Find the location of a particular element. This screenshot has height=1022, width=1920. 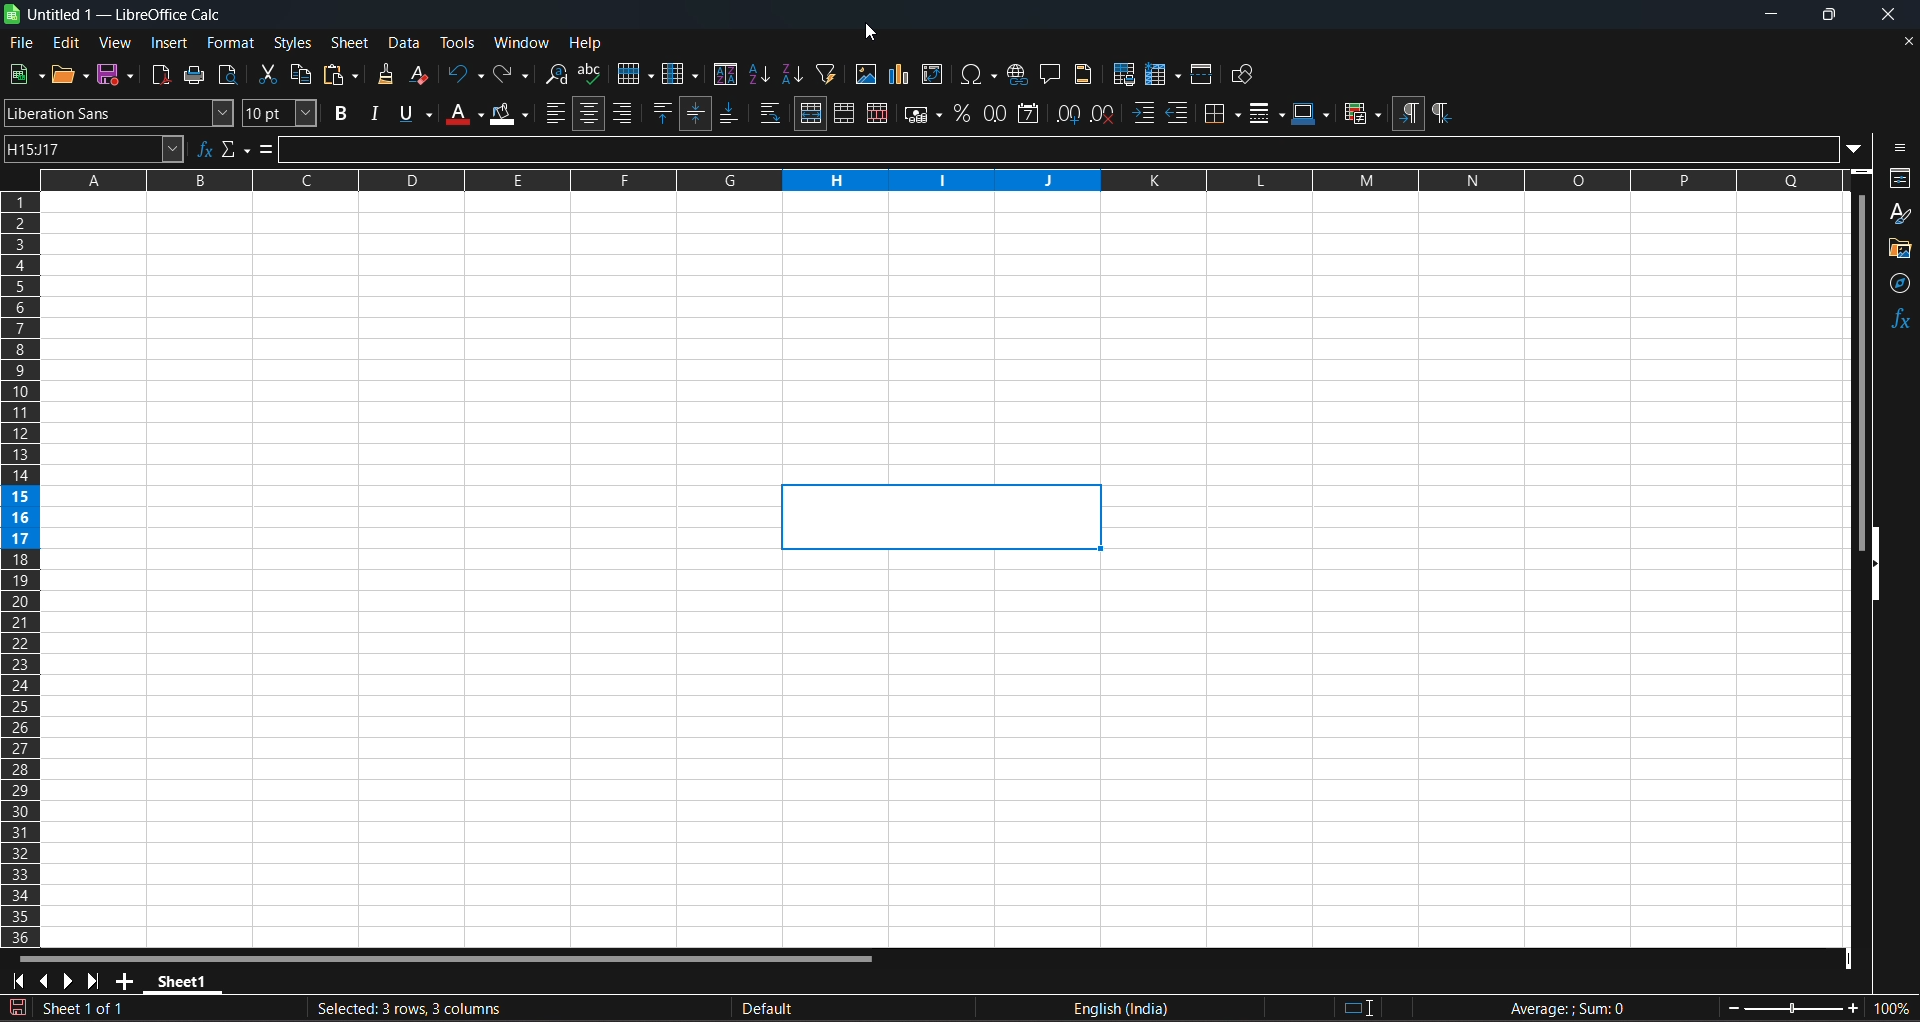

border color is located at coordinates (1313, 113).